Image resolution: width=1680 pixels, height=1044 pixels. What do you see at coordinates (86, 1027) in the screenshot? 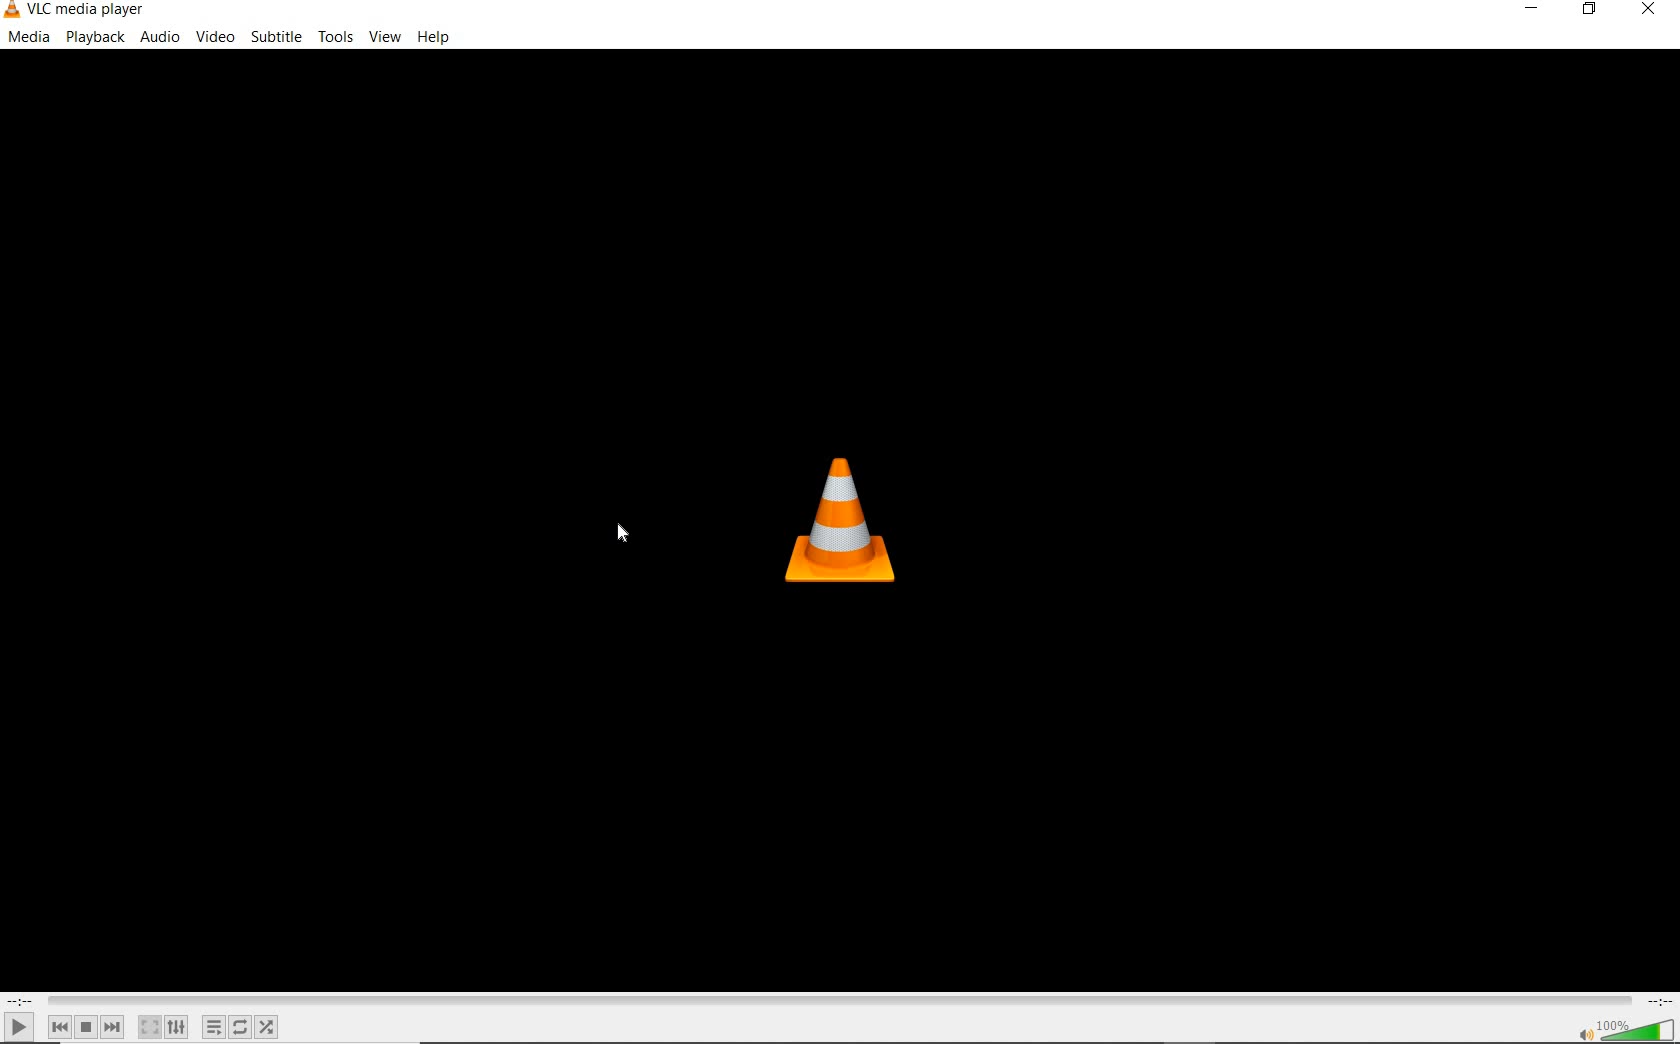
I see `stop` at bounding box center [86, 1027].